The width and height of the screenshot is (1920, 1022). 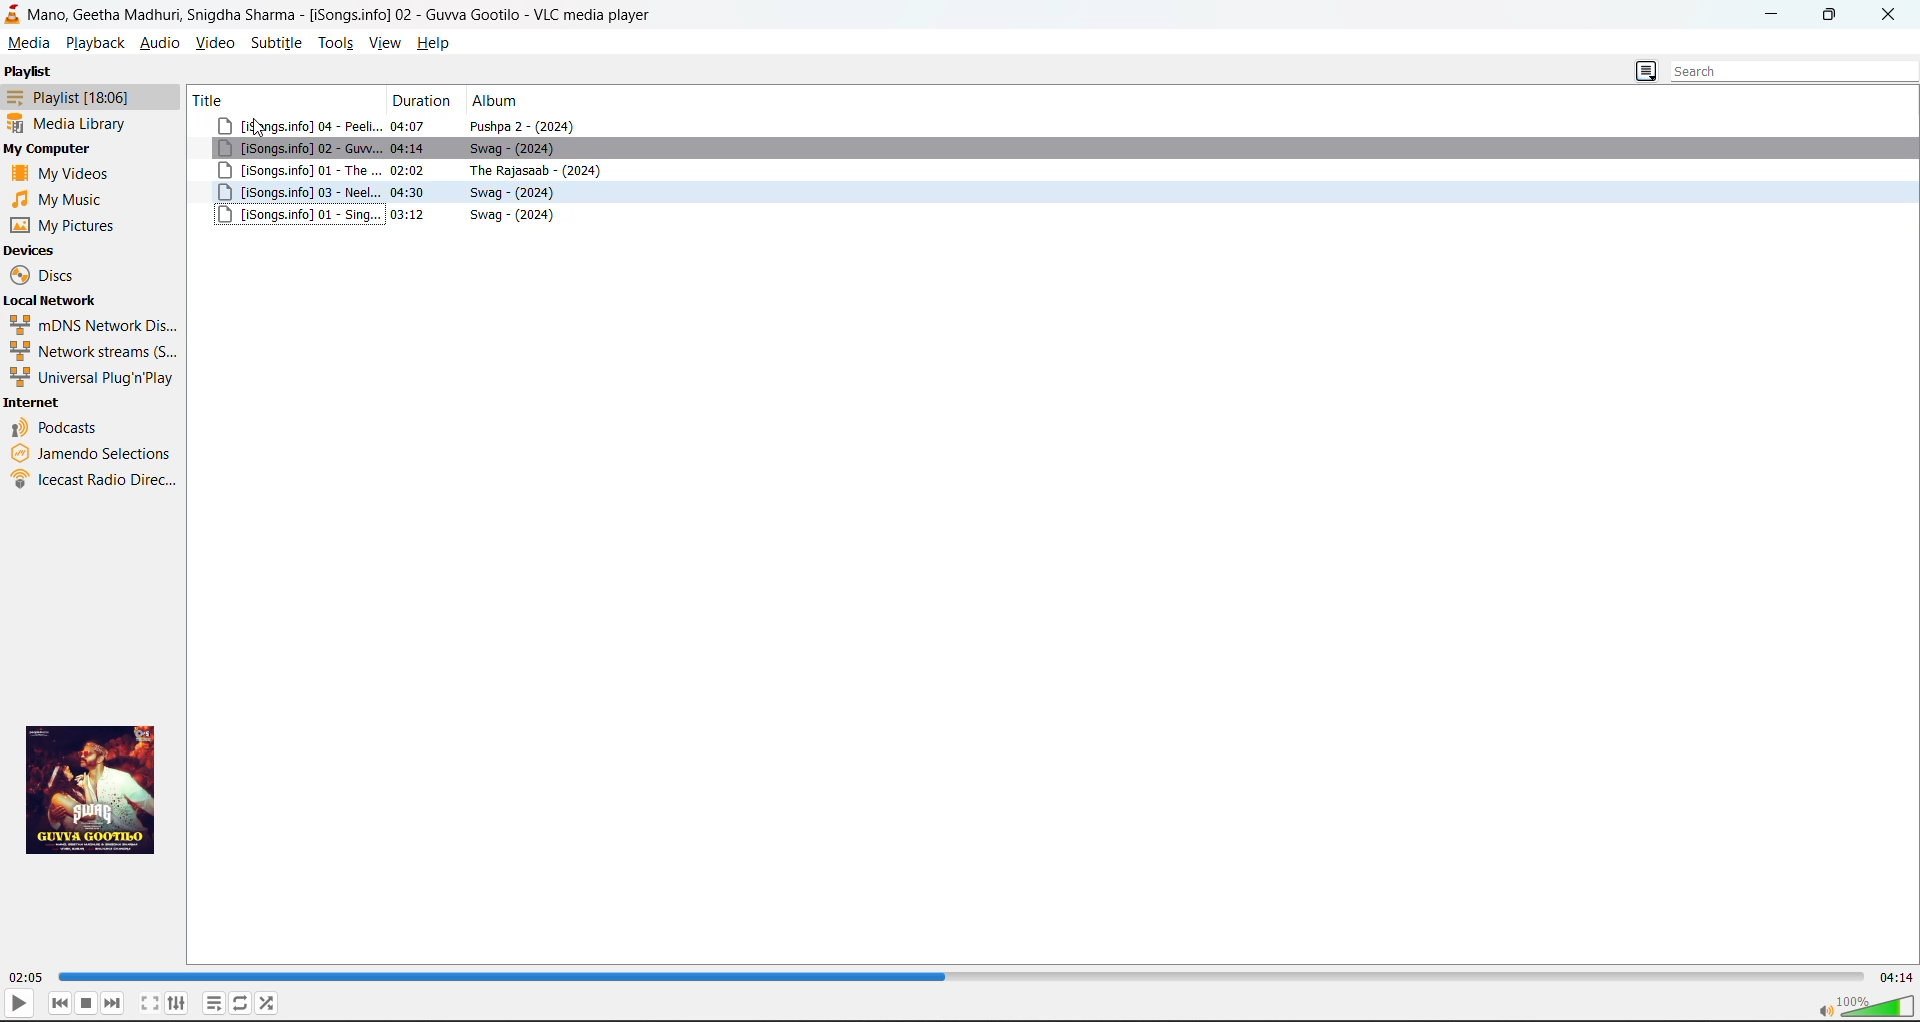 I want to click on internet, so click(x=34, y=404).